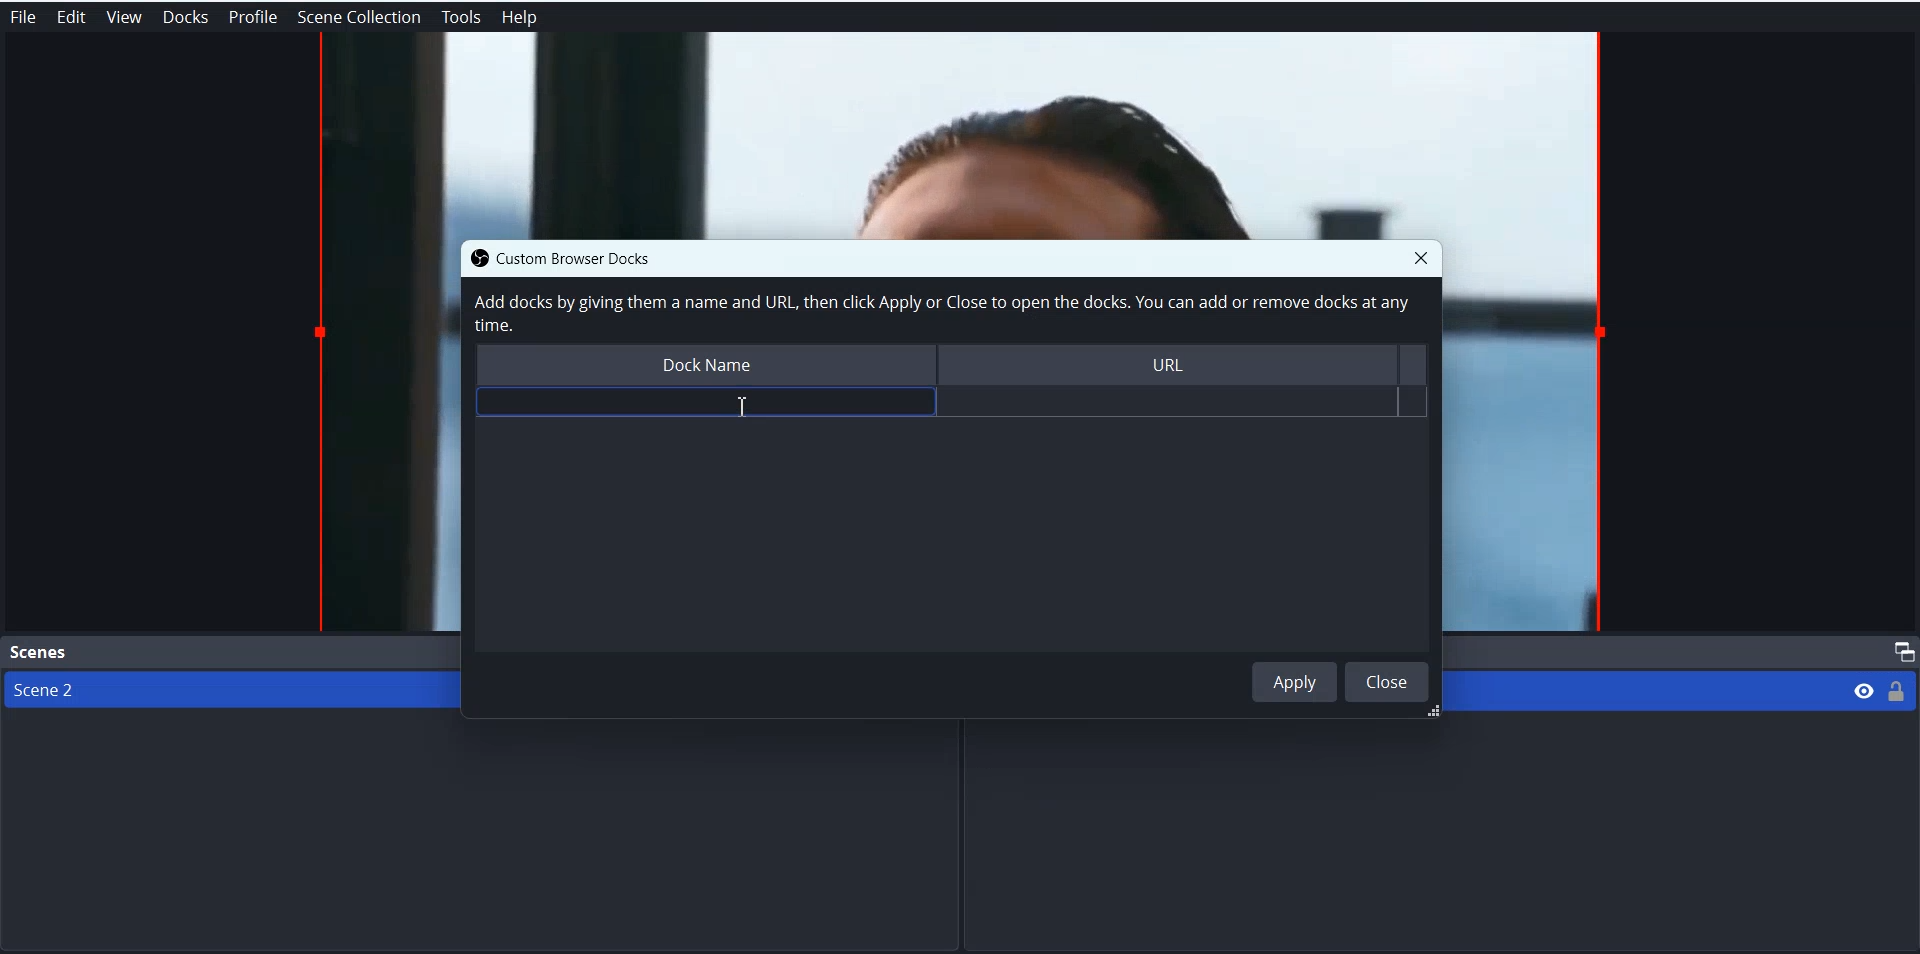  Describe the element at coordinates (1178, 367) in the screenshot. I see `URL` at that location.